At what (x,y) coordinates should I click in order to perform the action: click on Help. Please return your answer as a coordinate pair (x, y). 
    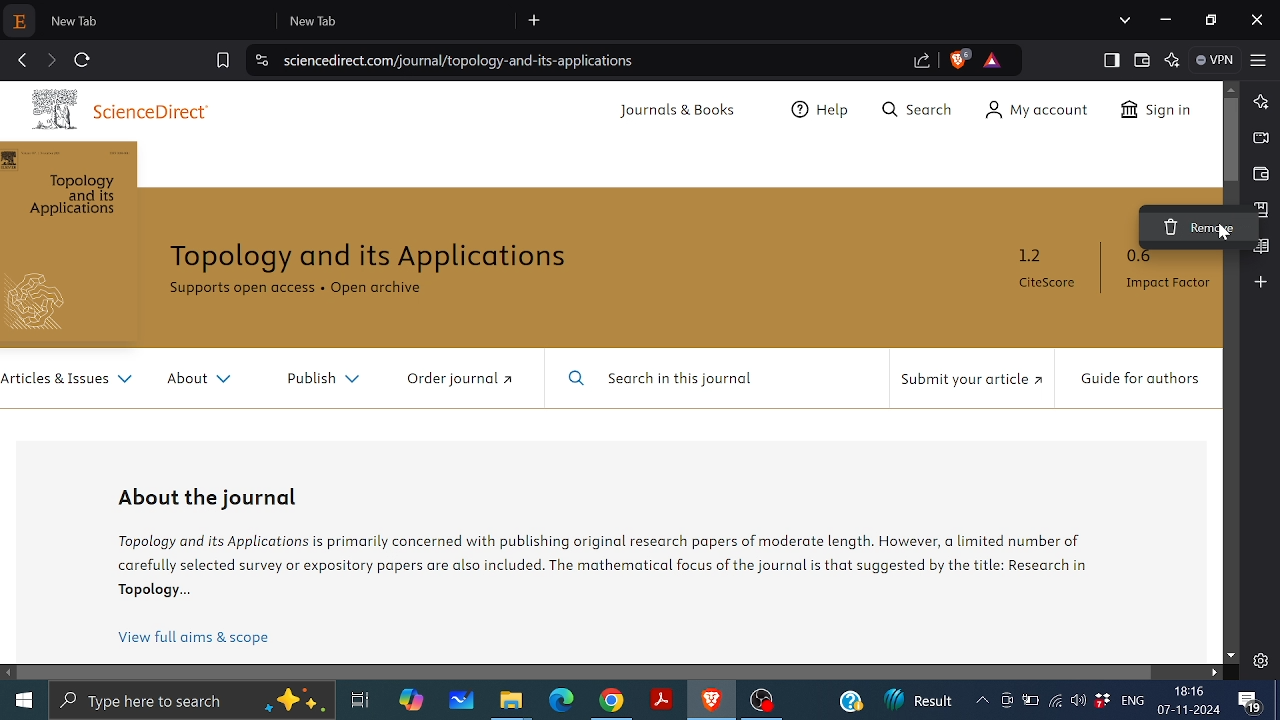
    Looking at the image, I should click on (823, 112).